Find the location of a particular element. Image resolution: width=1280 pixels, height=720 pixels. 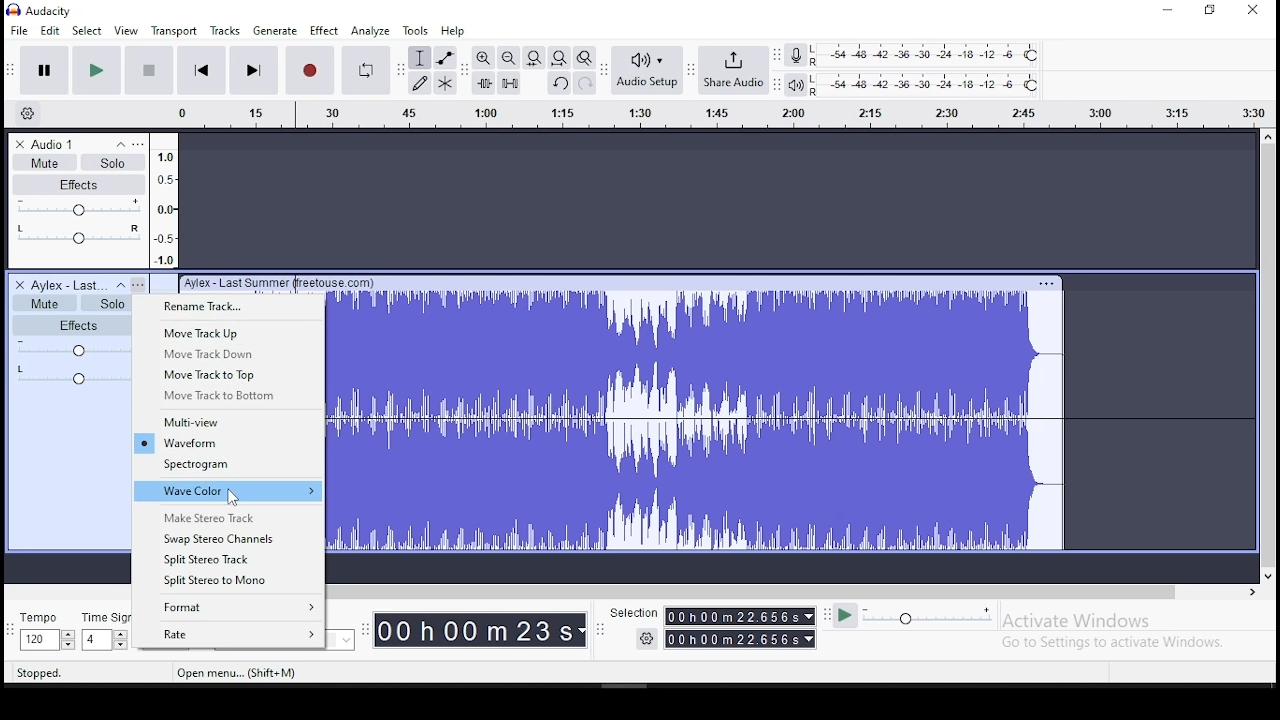

scroll bar is located at coordinates (788, 591).